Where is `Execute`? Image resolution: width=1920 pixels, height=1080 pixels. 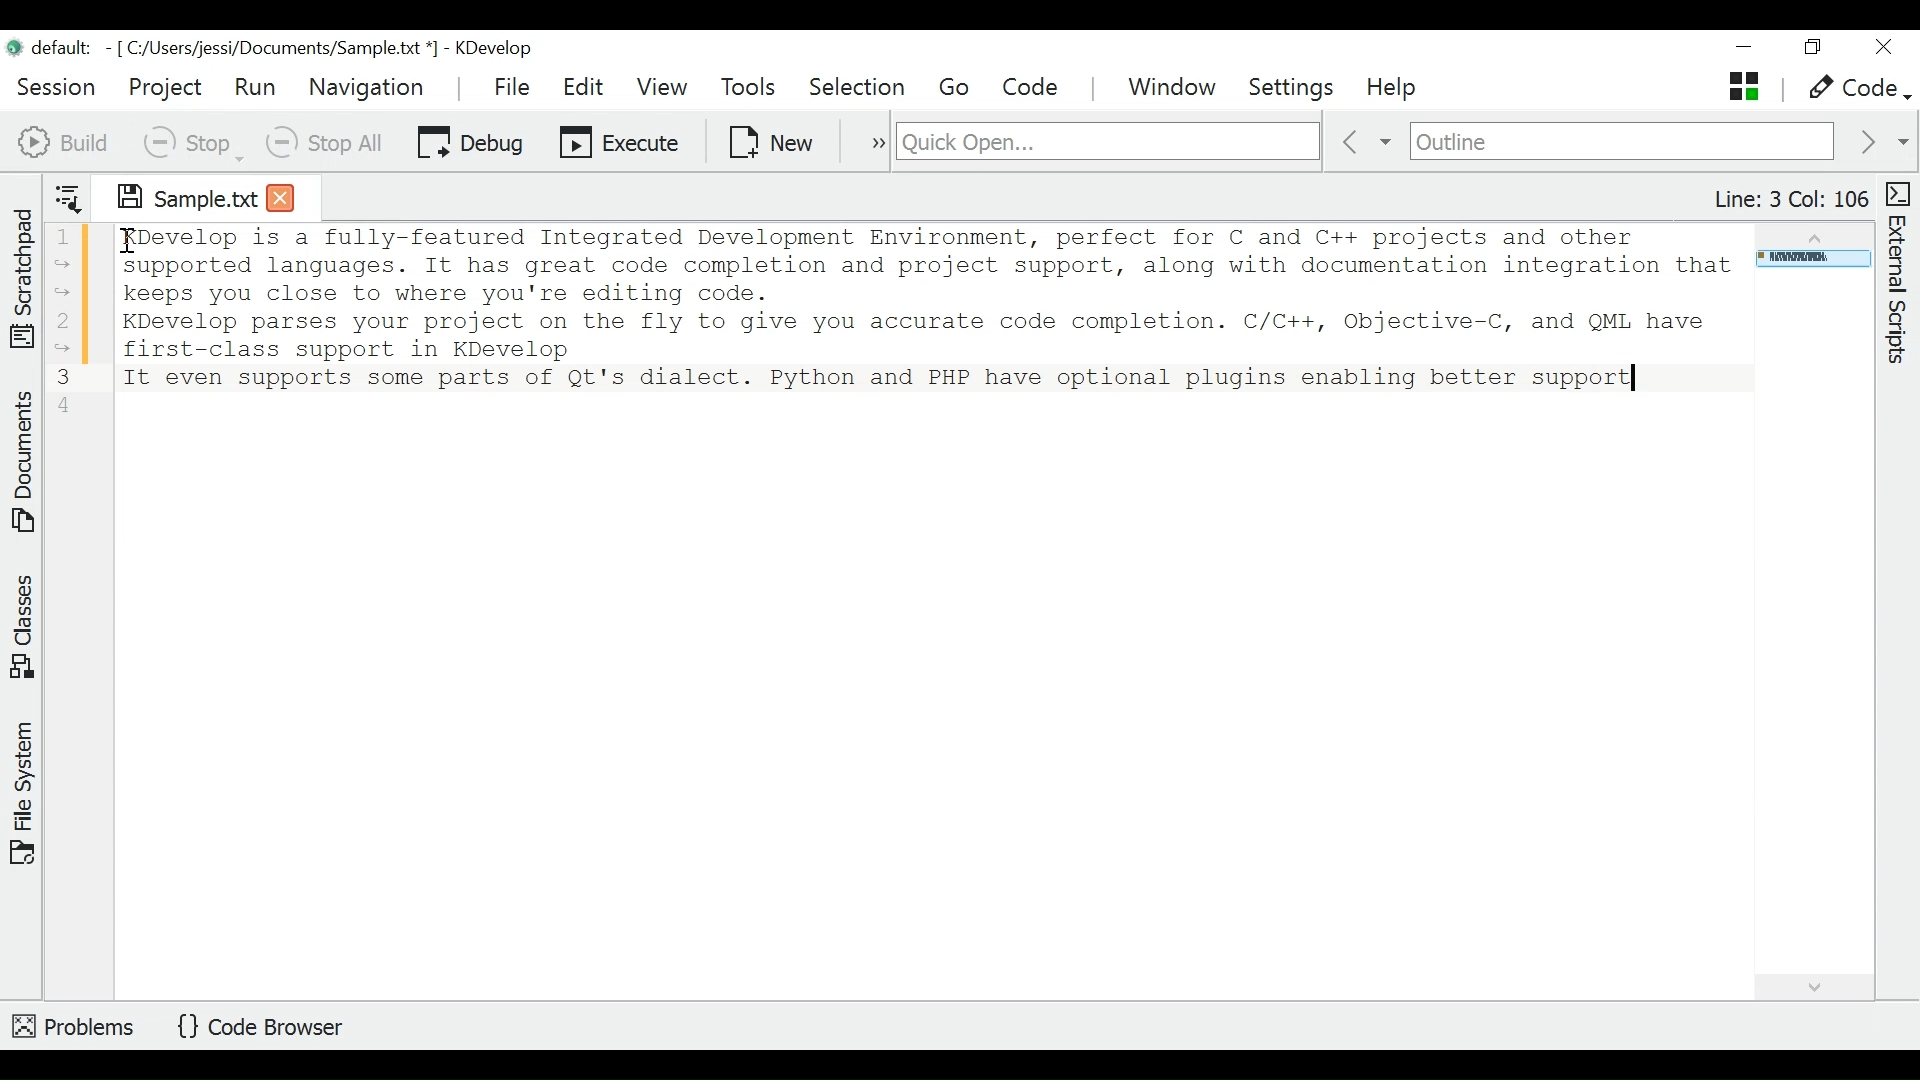
Execute is located at coordinates (621, 140).